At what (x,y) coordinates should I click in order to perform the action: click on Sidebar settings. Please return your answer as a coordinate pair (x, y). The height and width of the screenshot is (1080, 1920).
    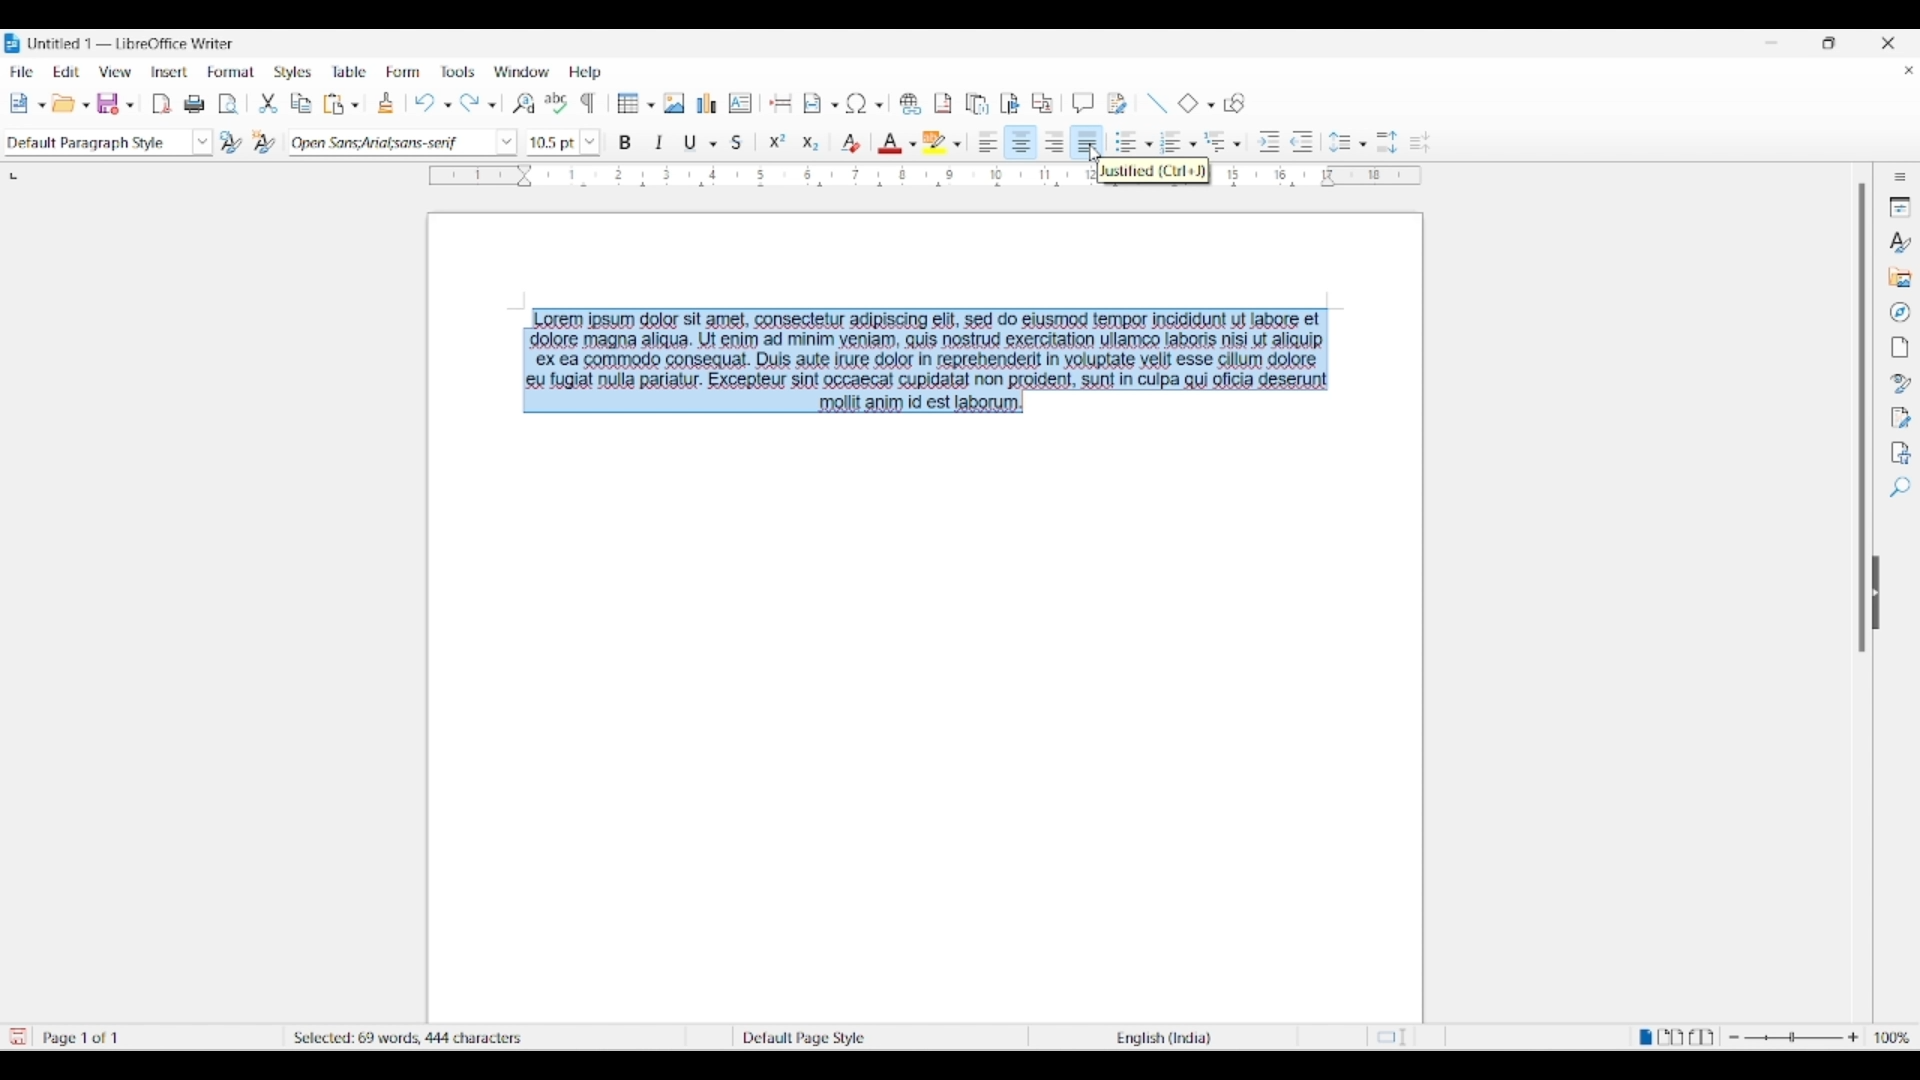
    Looking at the image, I should click on (1900, 177).